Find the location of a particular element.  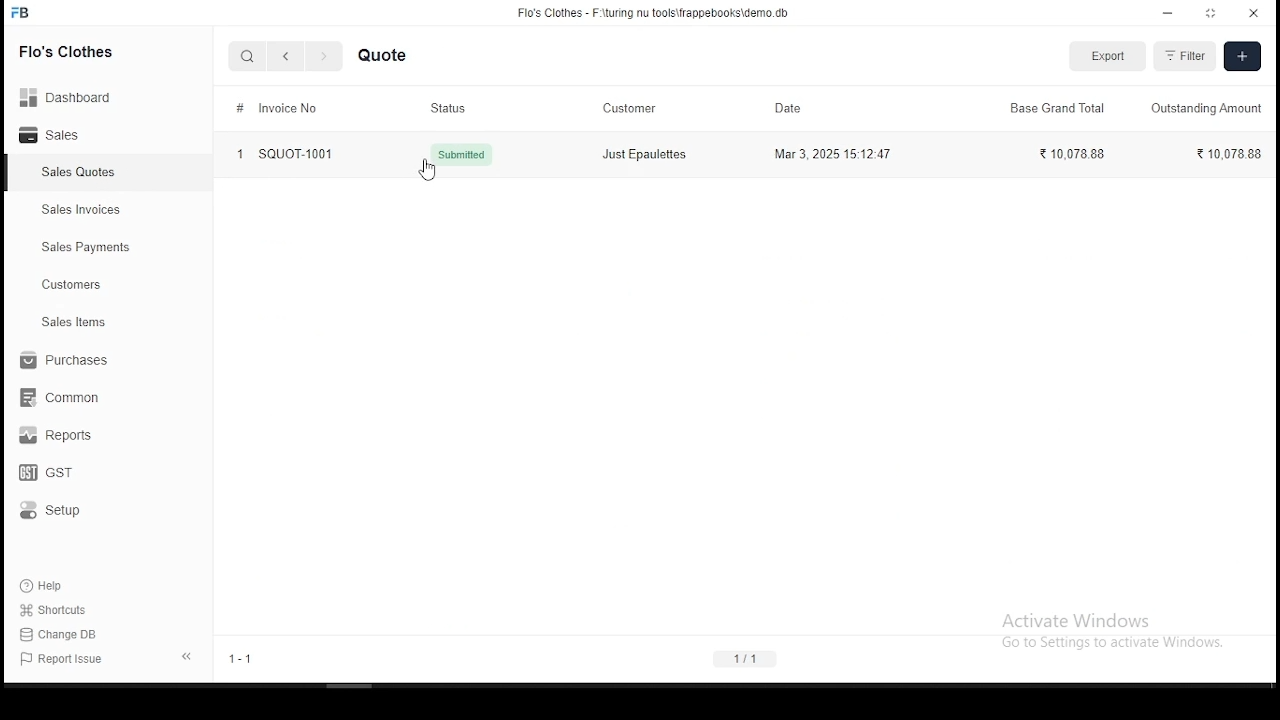

Flo's Clothes - F-\turing nu tools\frappebooks\demo db is located at coordinates (655, 12).